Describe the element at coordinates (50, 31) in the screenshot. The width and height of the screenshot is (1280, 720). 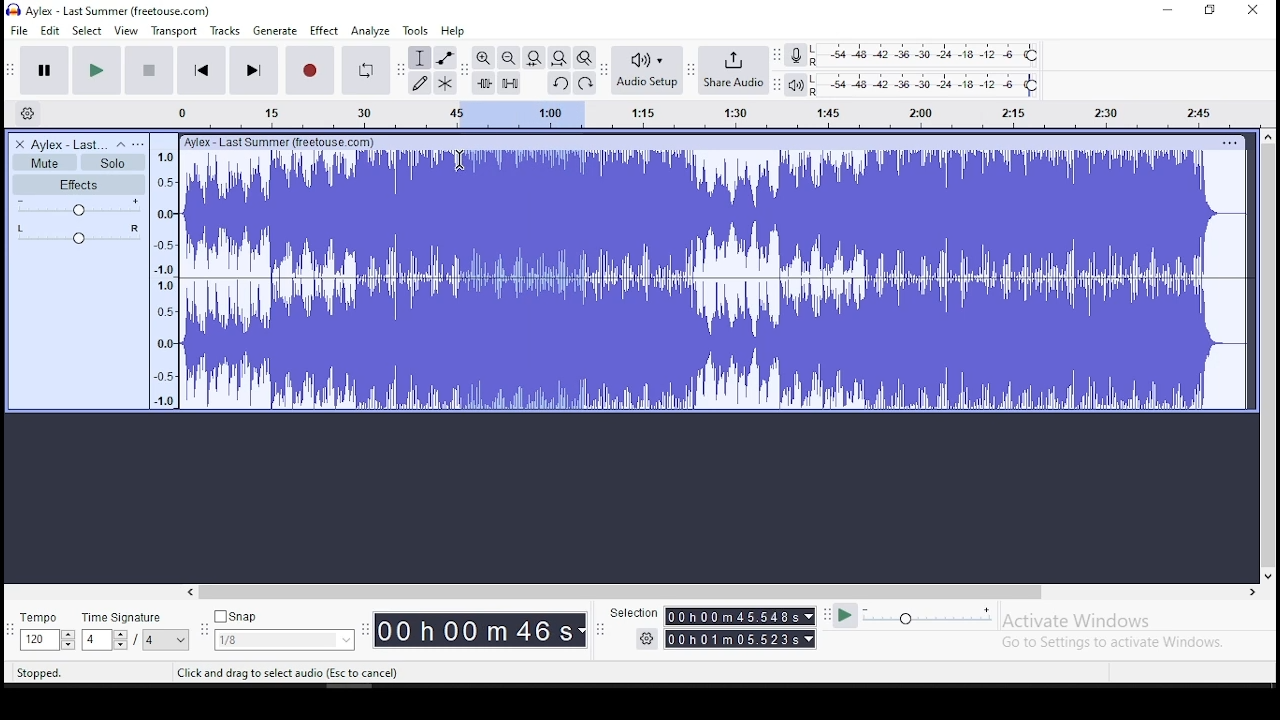
I see `edit` at that location.